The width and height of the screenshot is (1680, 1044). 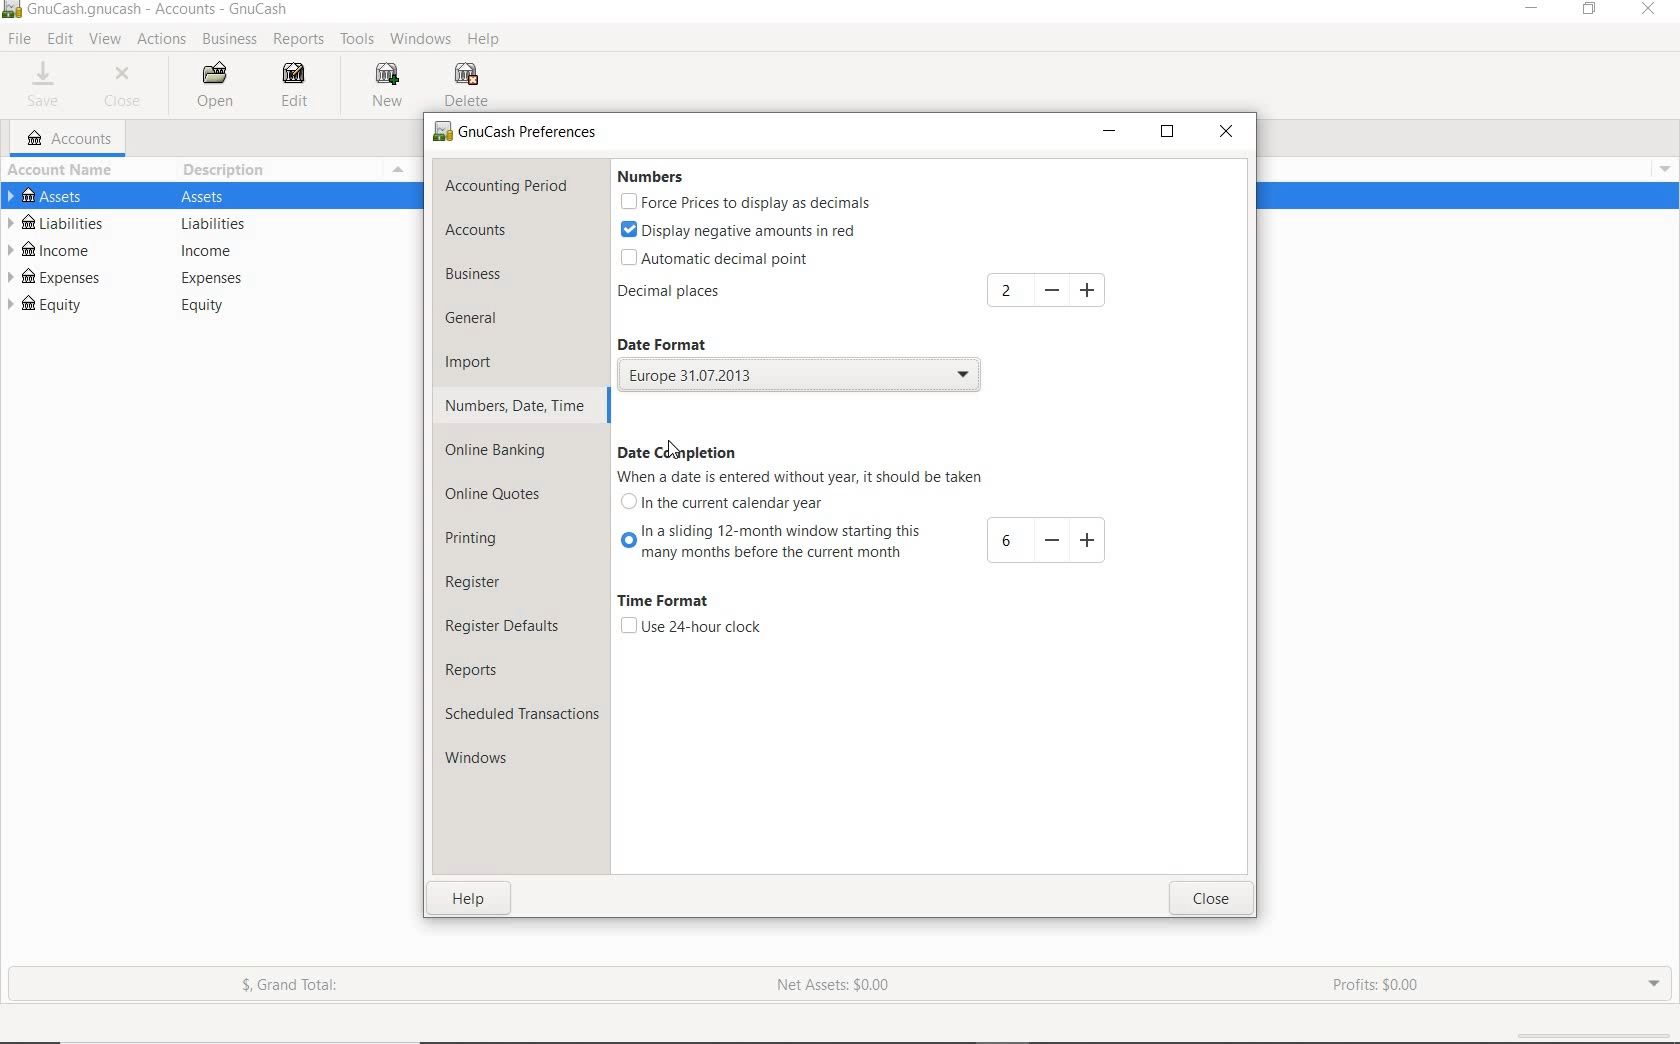 What do you see at coordinates (522, 717) in the screenshot?
I see `scheduled transactions` at bounding box center [522, 717].